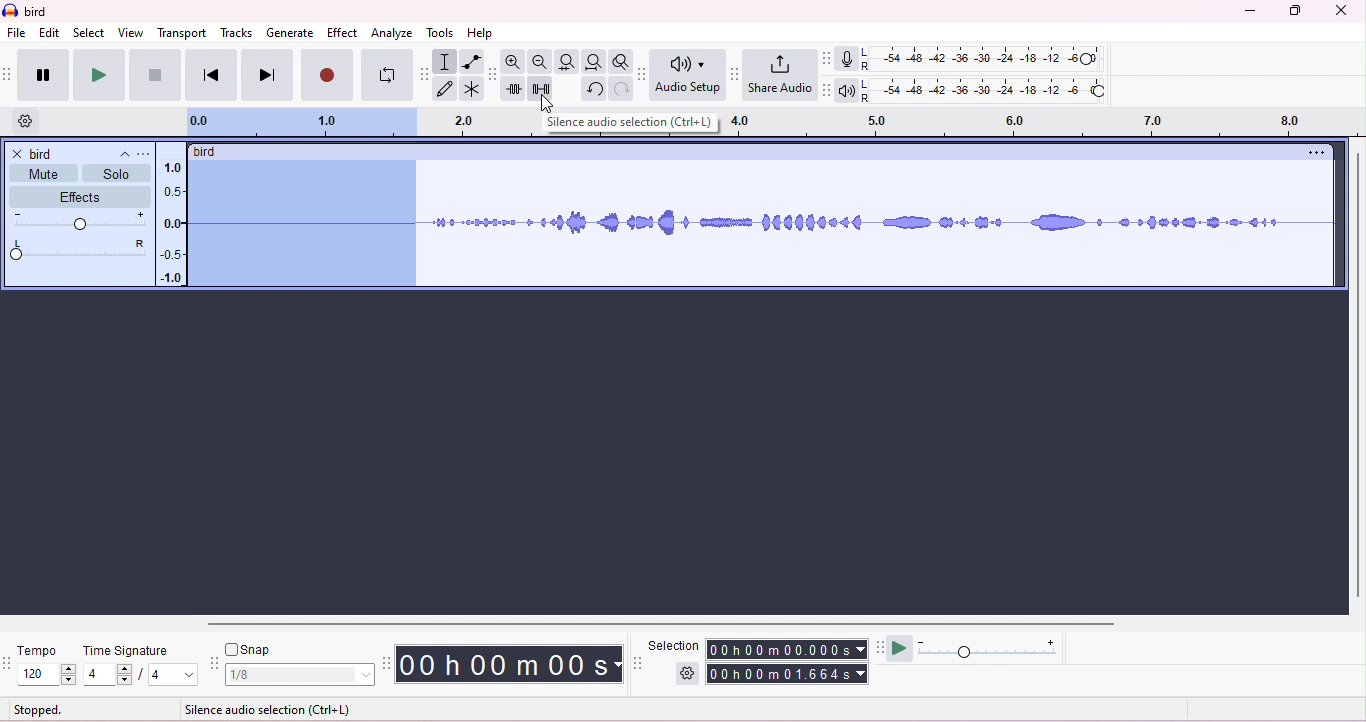 This screenshot has width=1366, height=722. Describe the element at coordinates (303, 224) in the screenshot. I see `silenced audio selection` at that location.